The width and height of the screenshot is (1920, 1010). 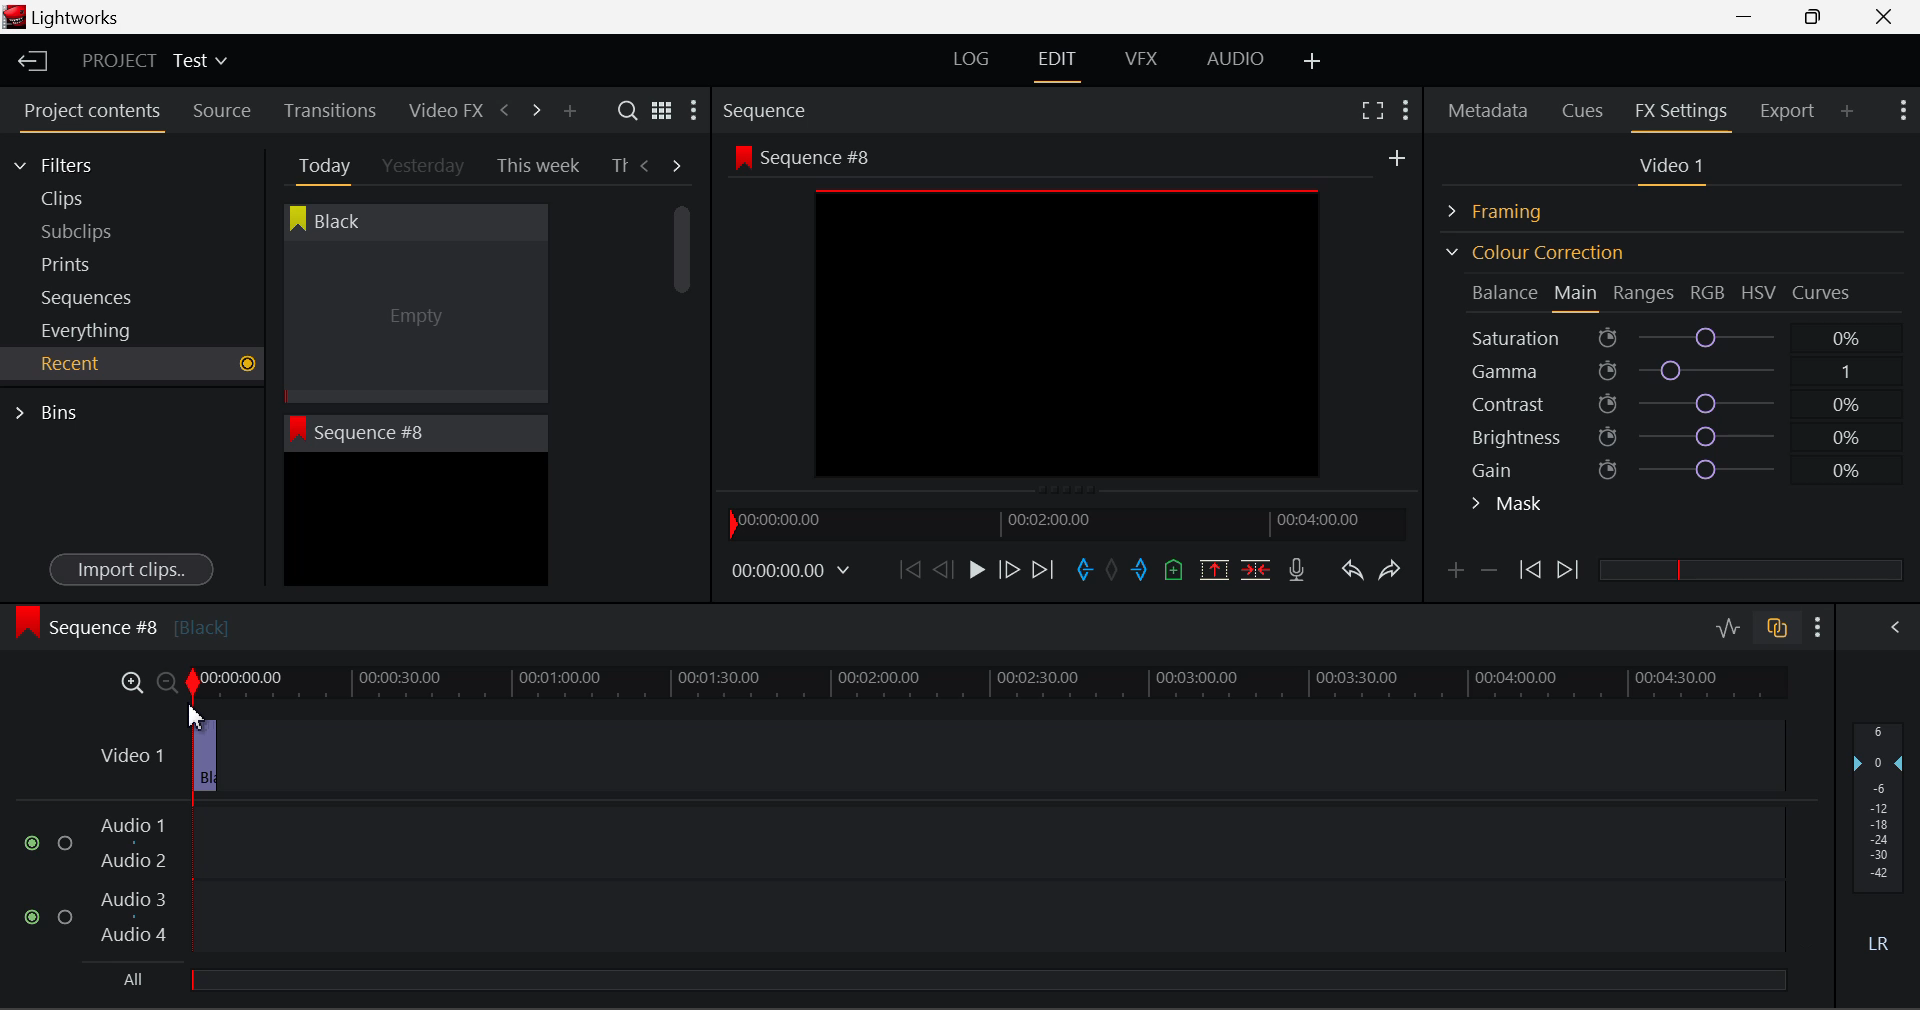 What do you see at coordinates (320, 165) in the screenshot?
I see `Today Tab Open` at bounding box center [320, 165].